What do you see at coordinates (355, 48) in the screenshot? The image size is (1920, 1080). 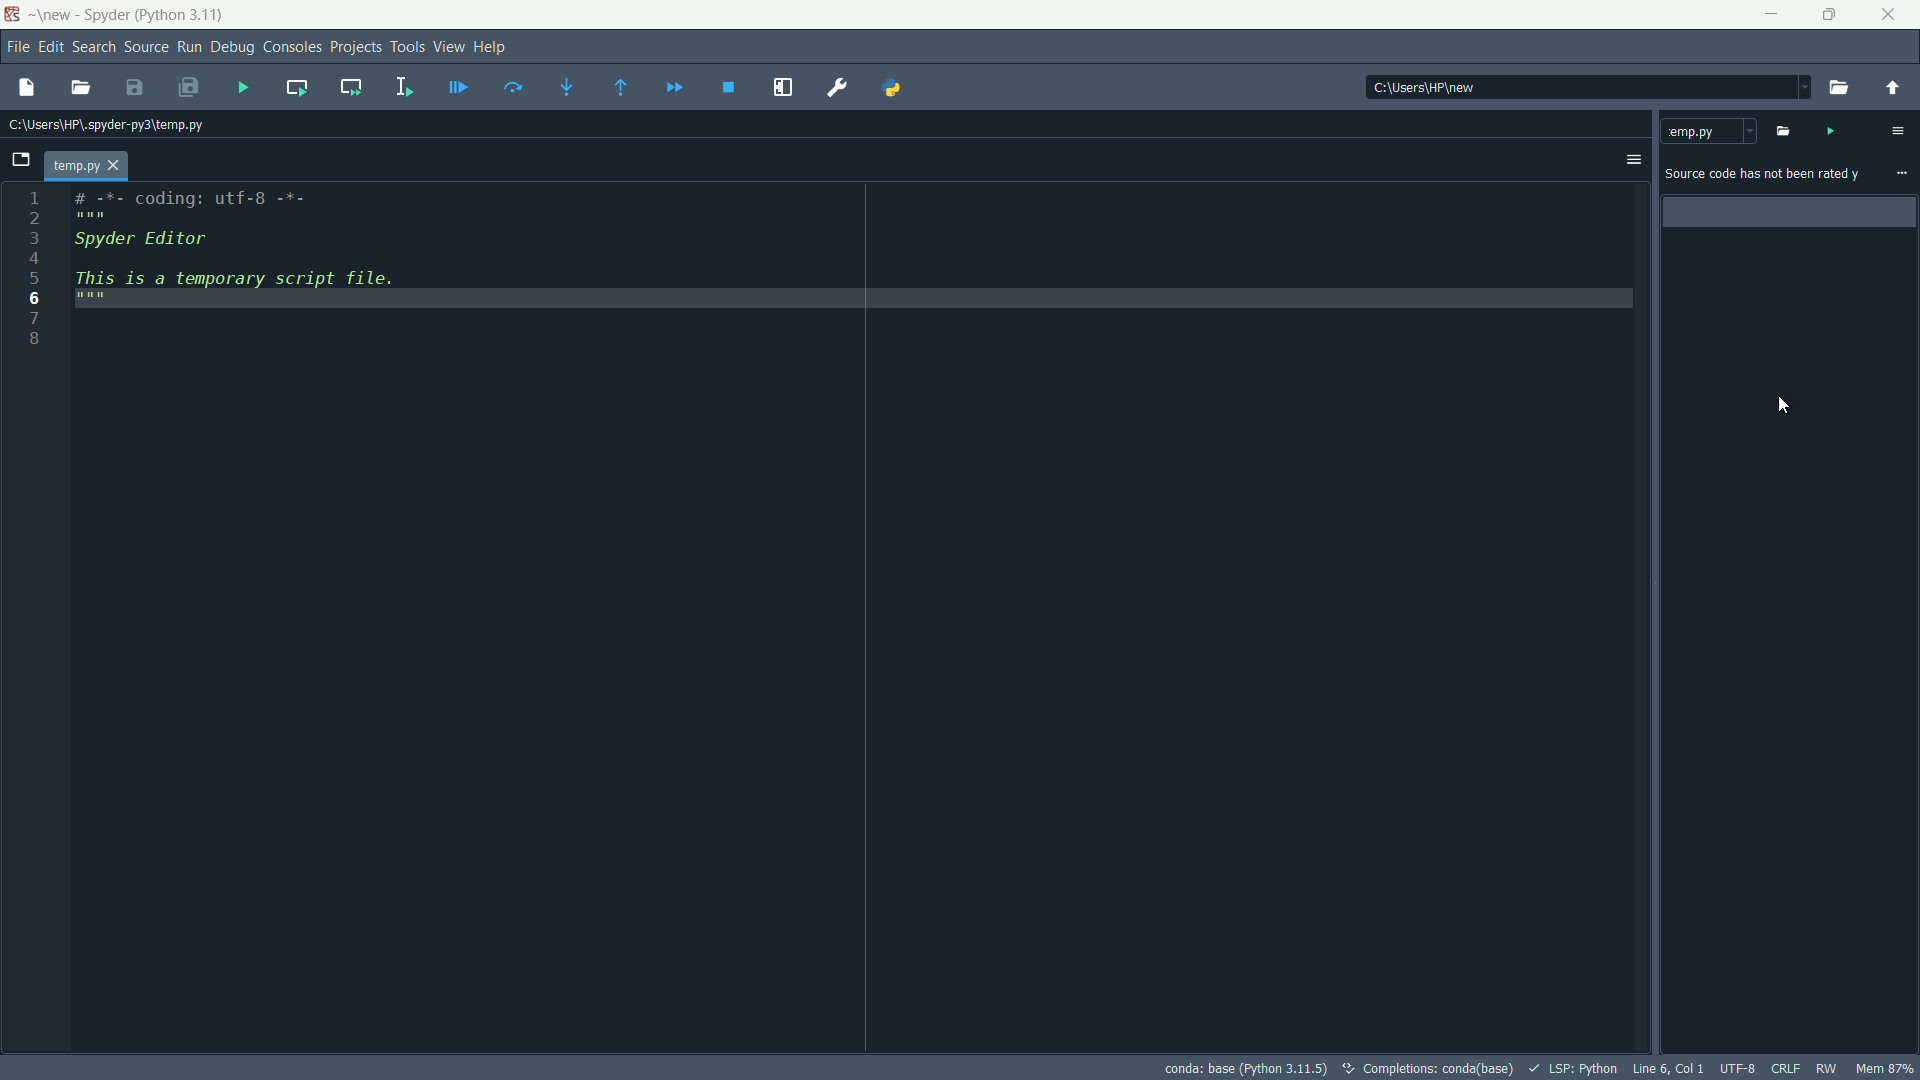 I see `projects menu` at bounding box center [355, 48].